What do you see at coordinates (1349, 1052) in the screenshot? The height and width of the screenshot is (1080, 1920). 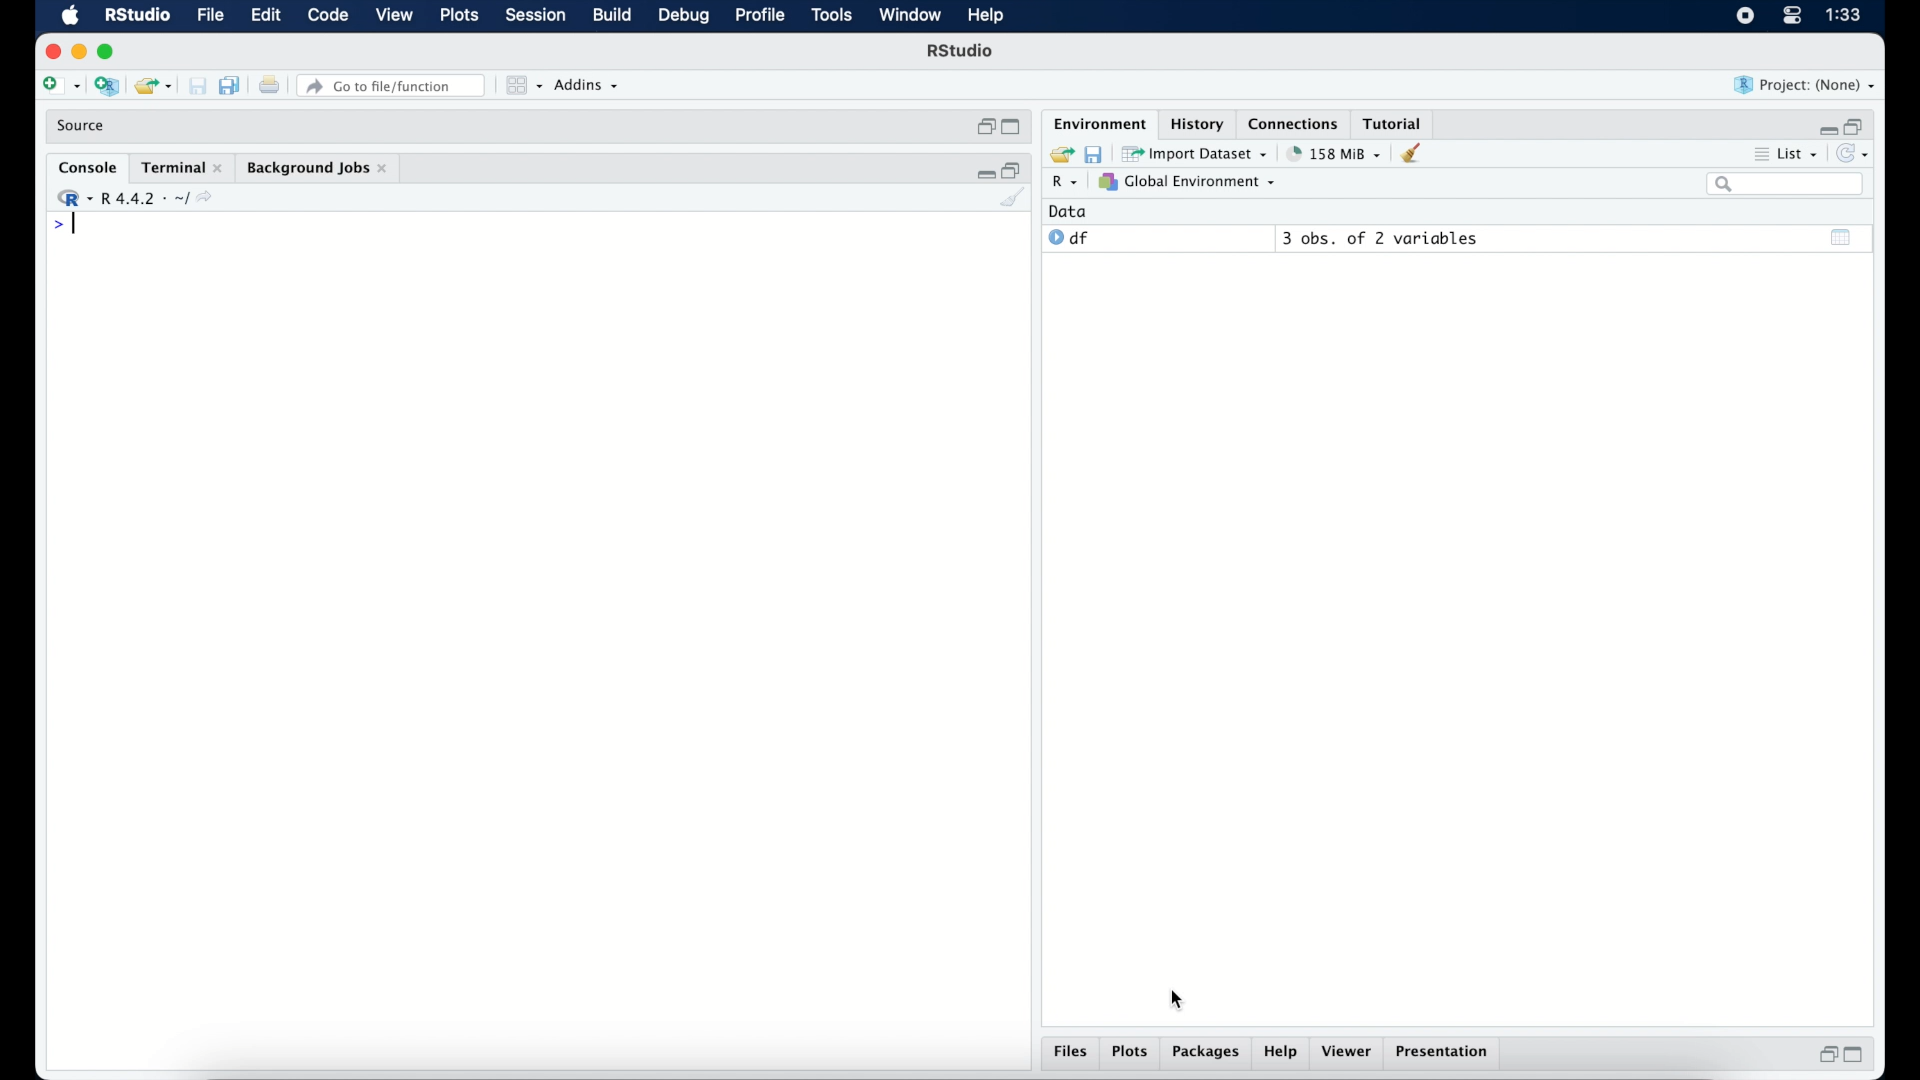 I see `viewer` at bounding box center [1349, 1052].